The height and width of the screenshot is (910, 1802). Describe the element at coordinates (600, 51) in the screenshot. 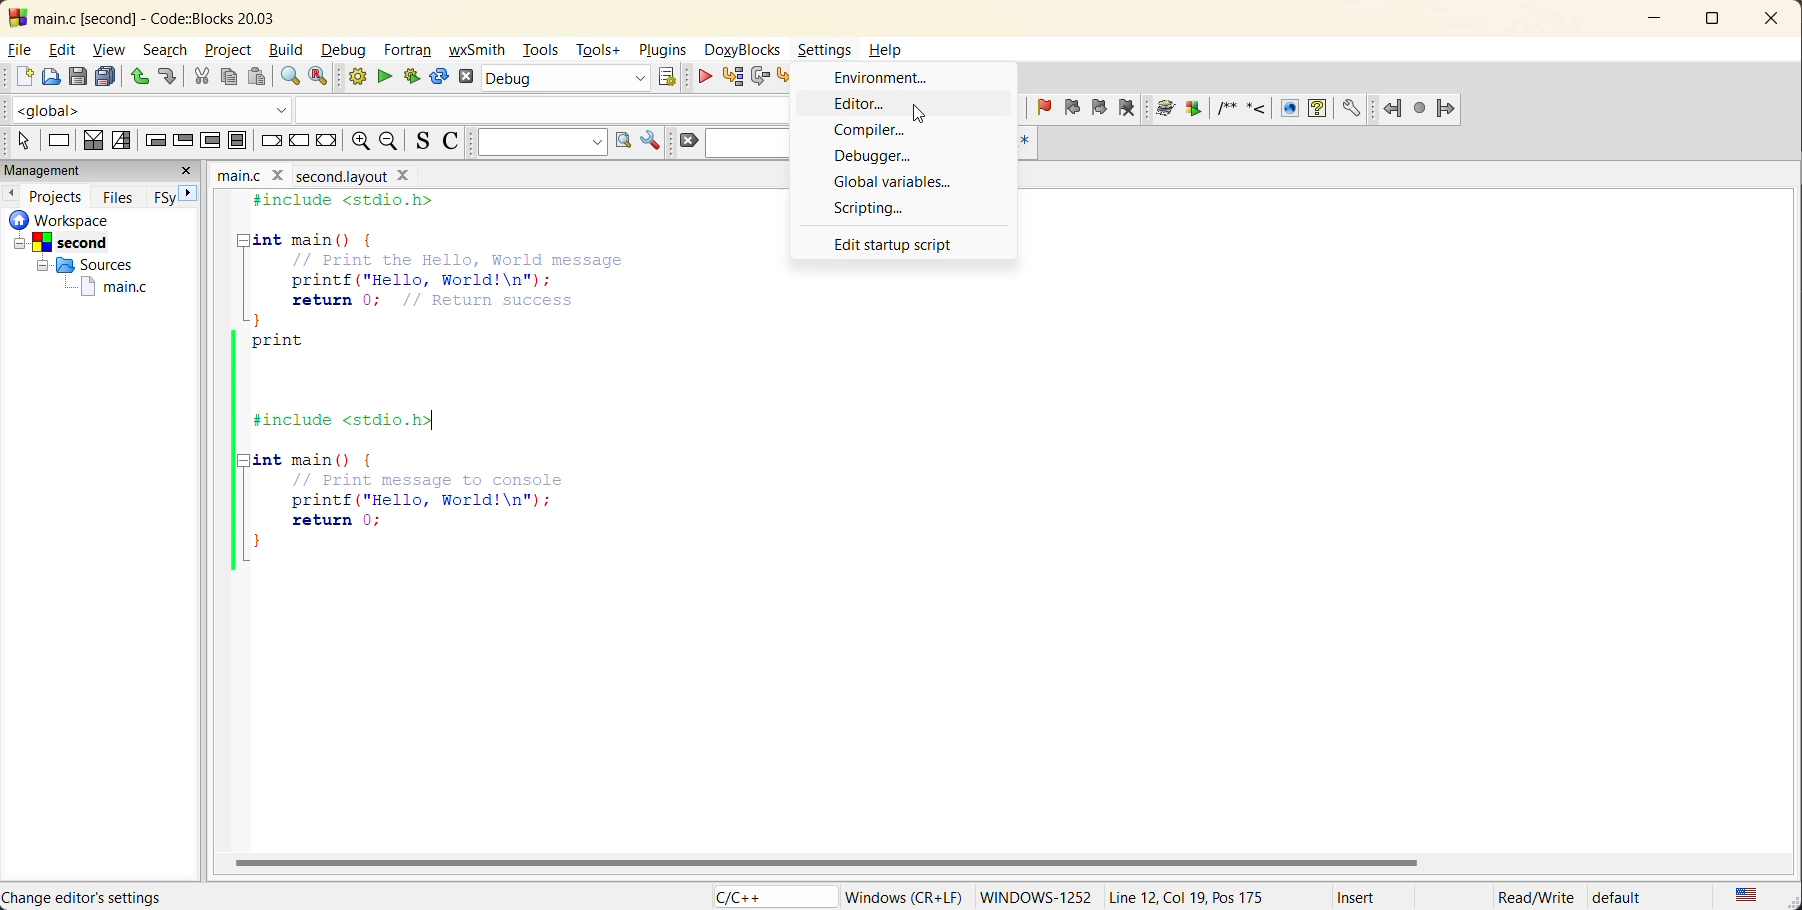

I see `tools+` at that location.